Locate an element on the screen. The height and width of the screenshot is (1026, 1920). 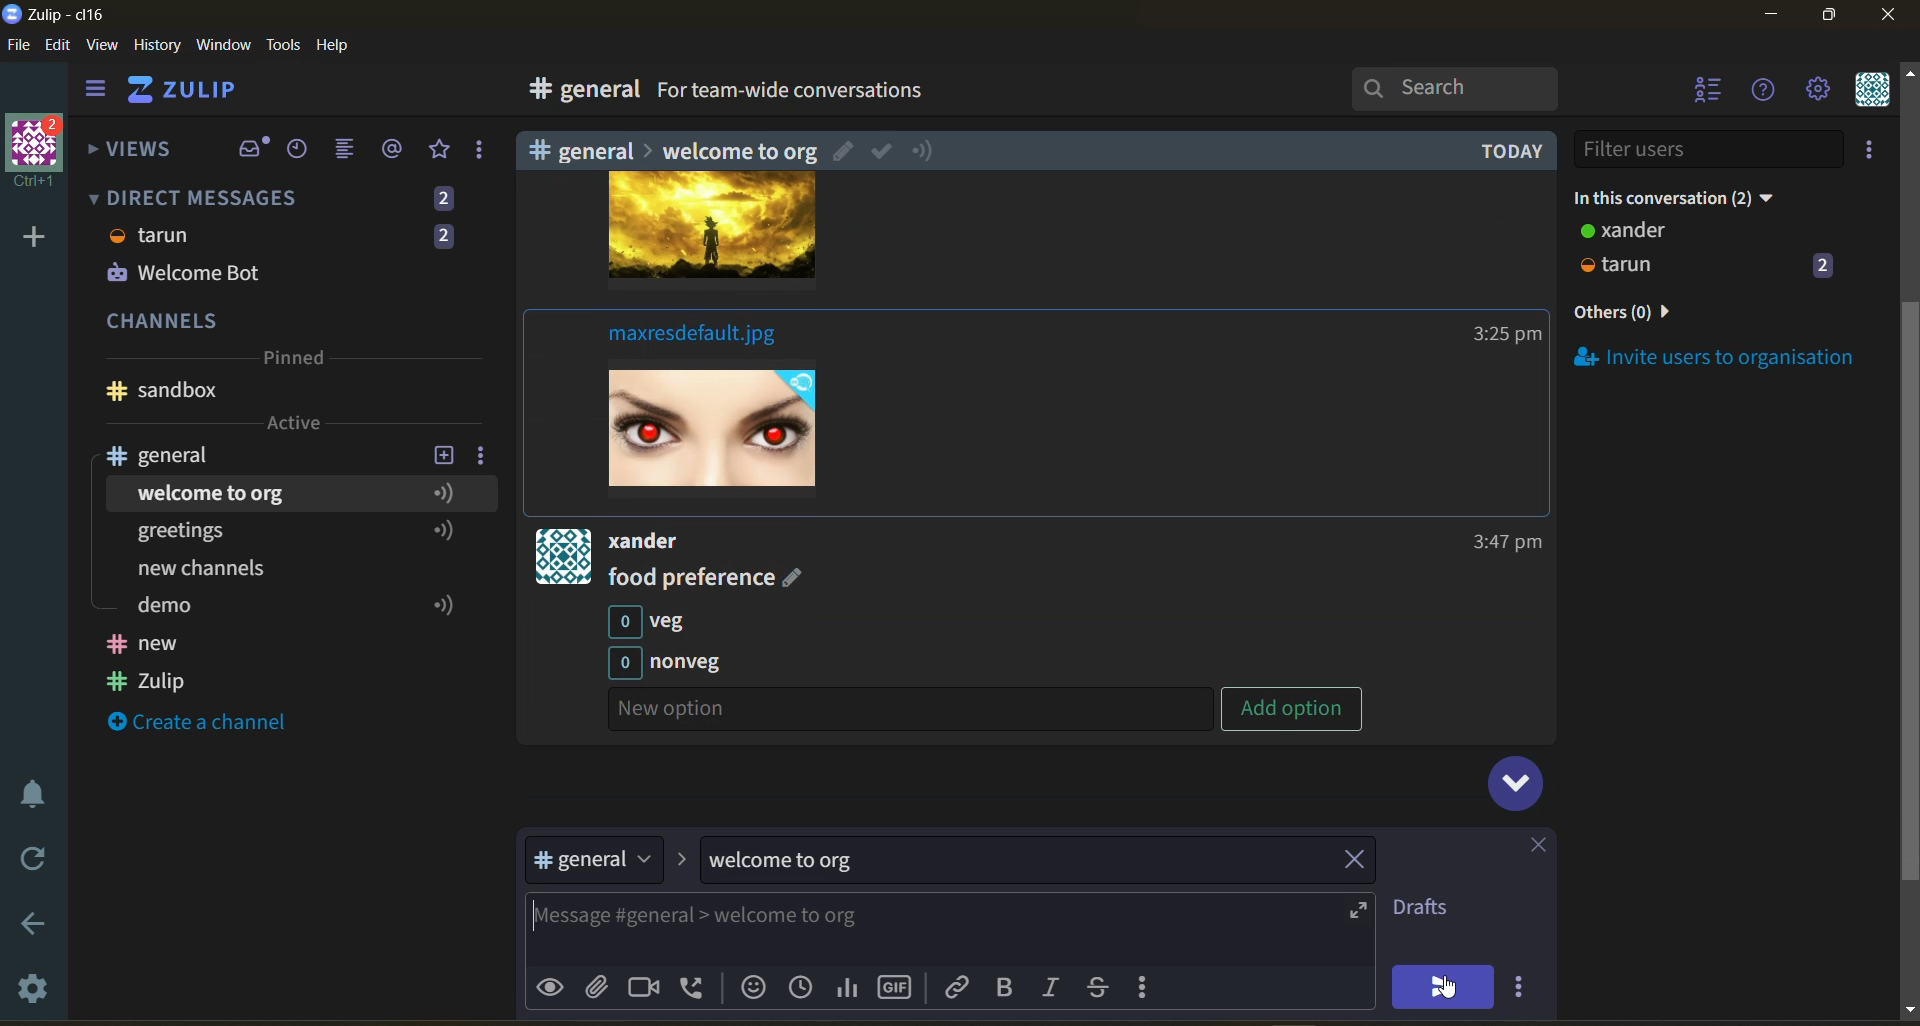
invite users to organisation is located at coordinates (1873, 153).